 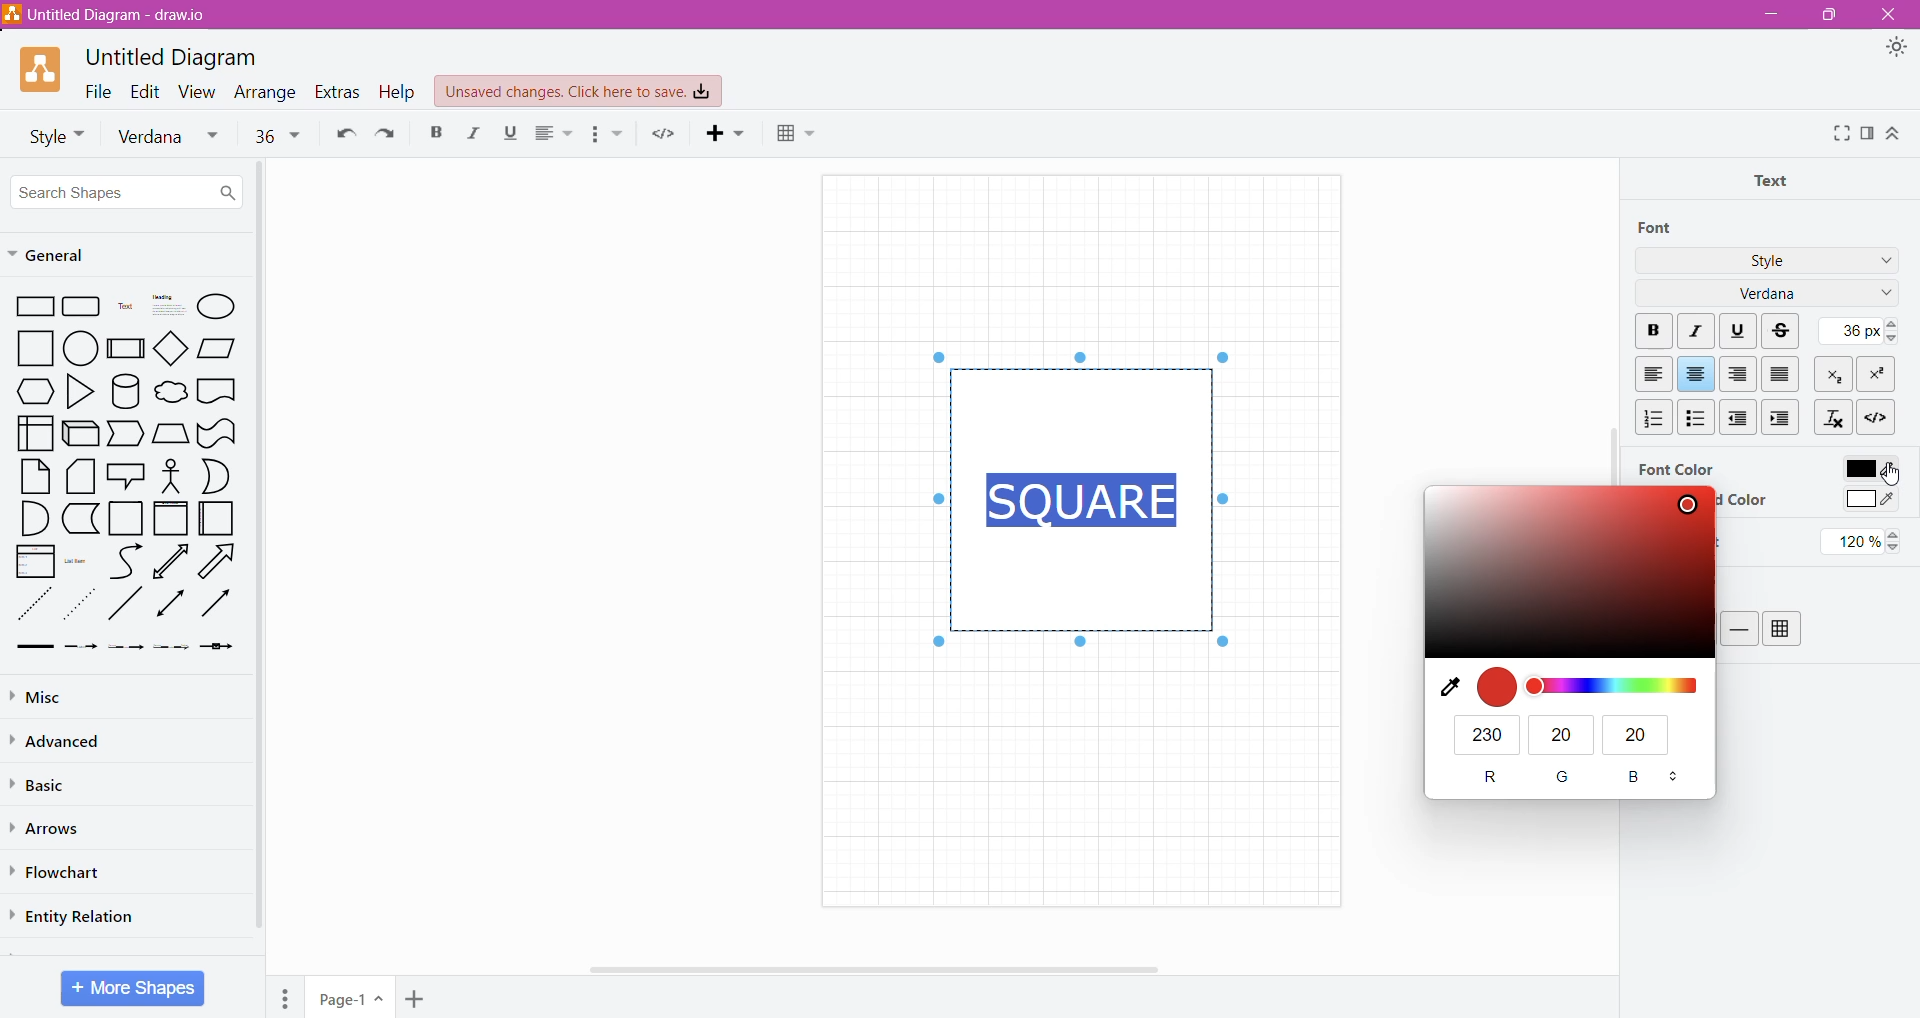 I want to click on Bold, so click(x=1653, y=332).